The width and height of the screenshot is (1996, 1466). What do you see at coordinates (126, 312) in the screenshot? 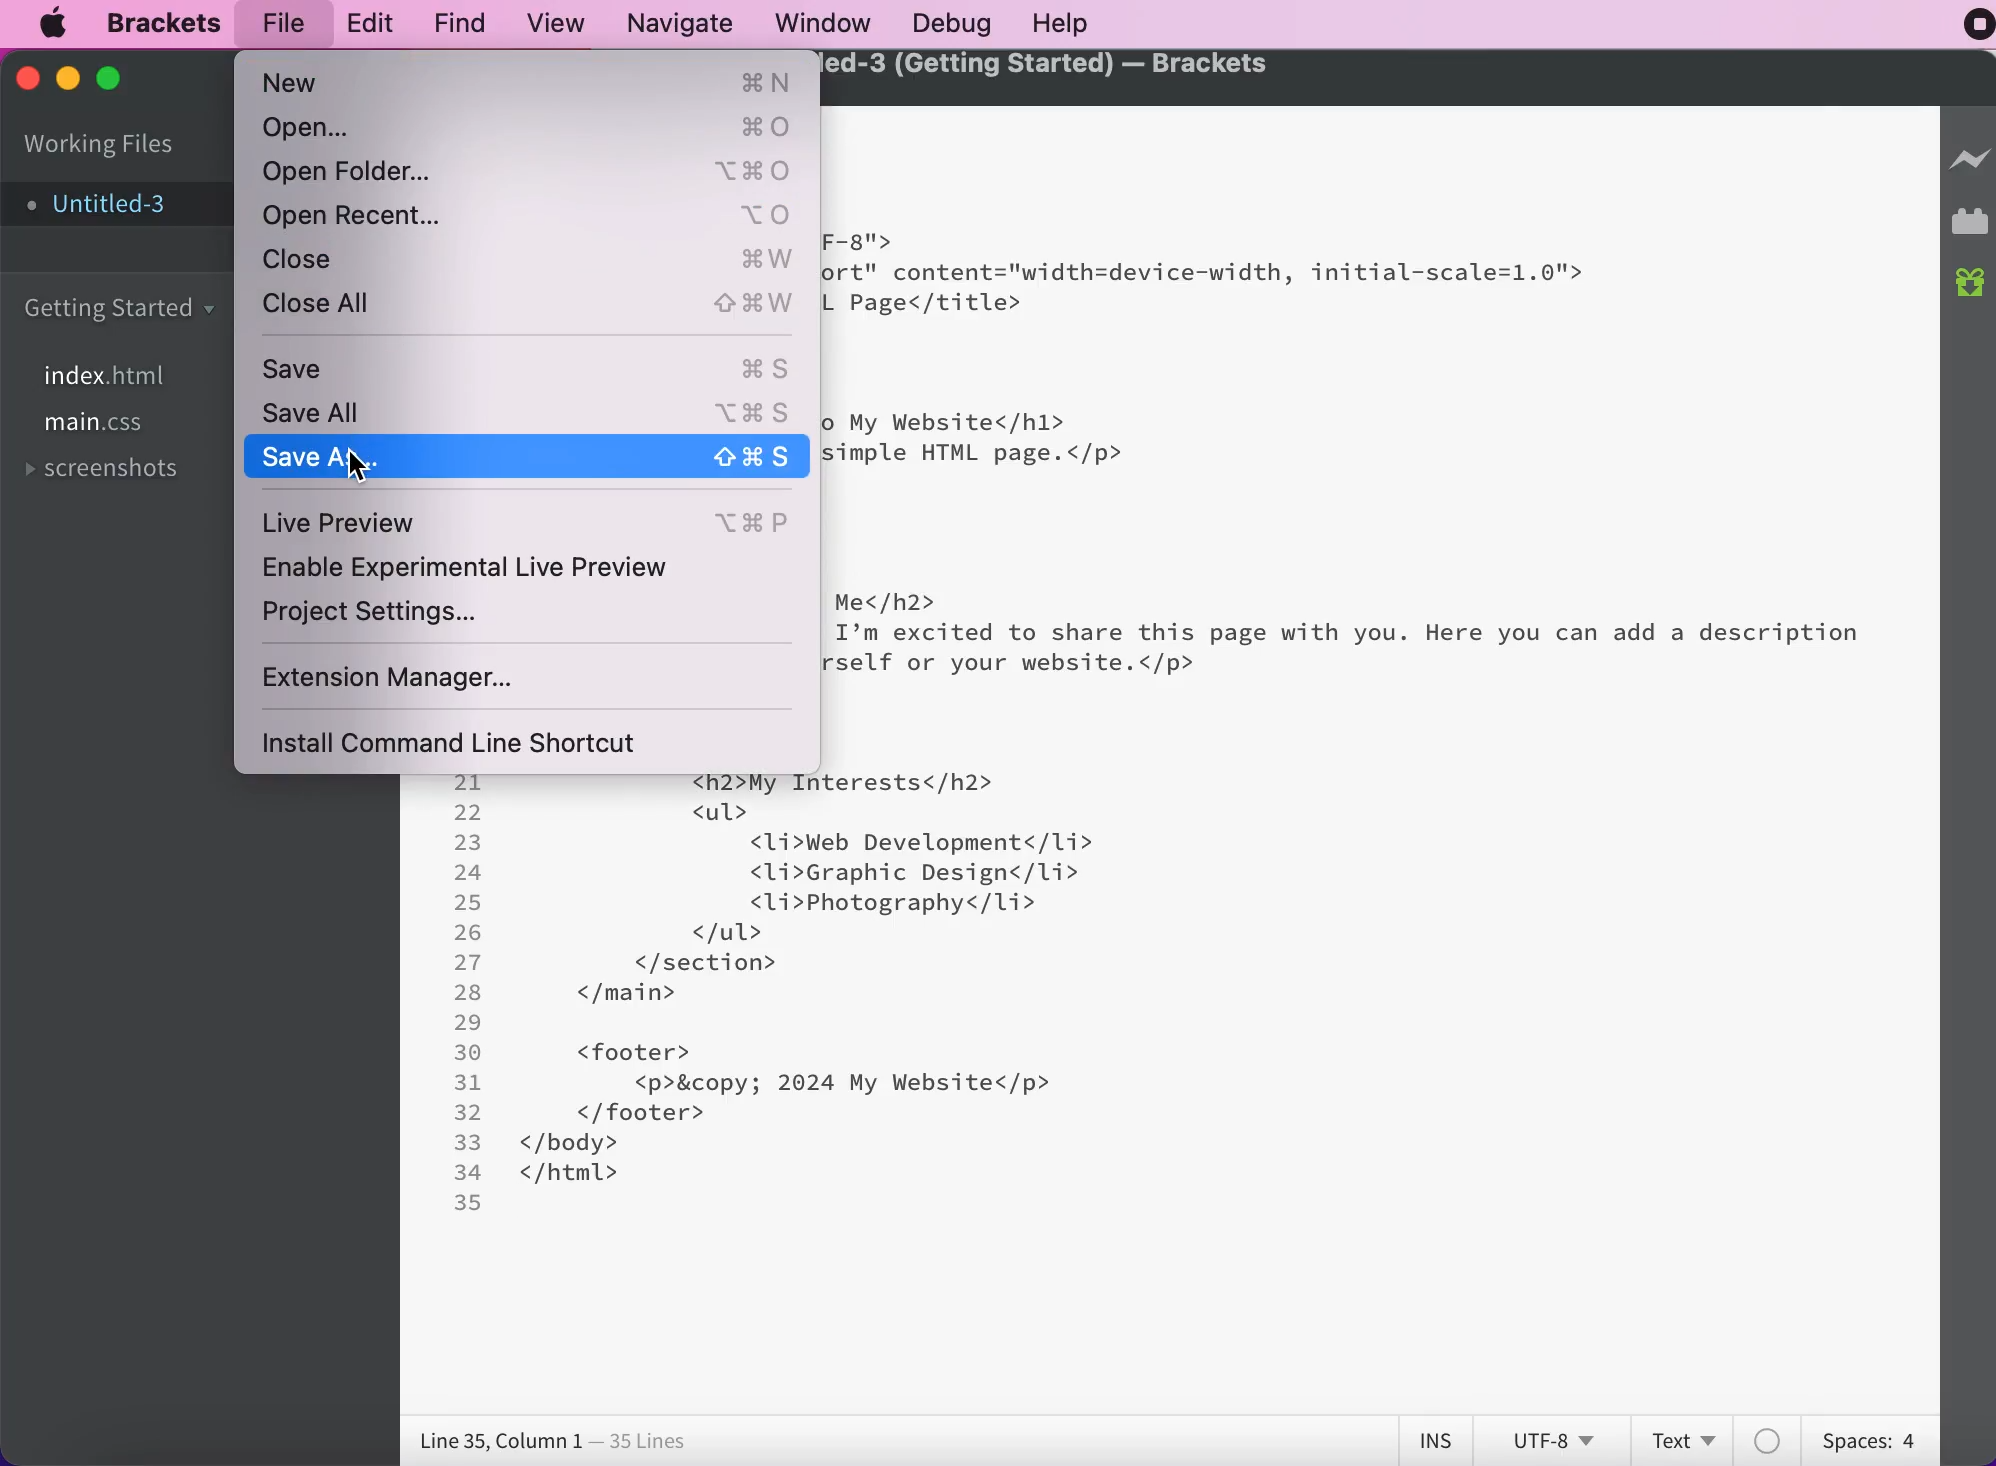
I see `getting started carpet` at bounding box center [126, 312].